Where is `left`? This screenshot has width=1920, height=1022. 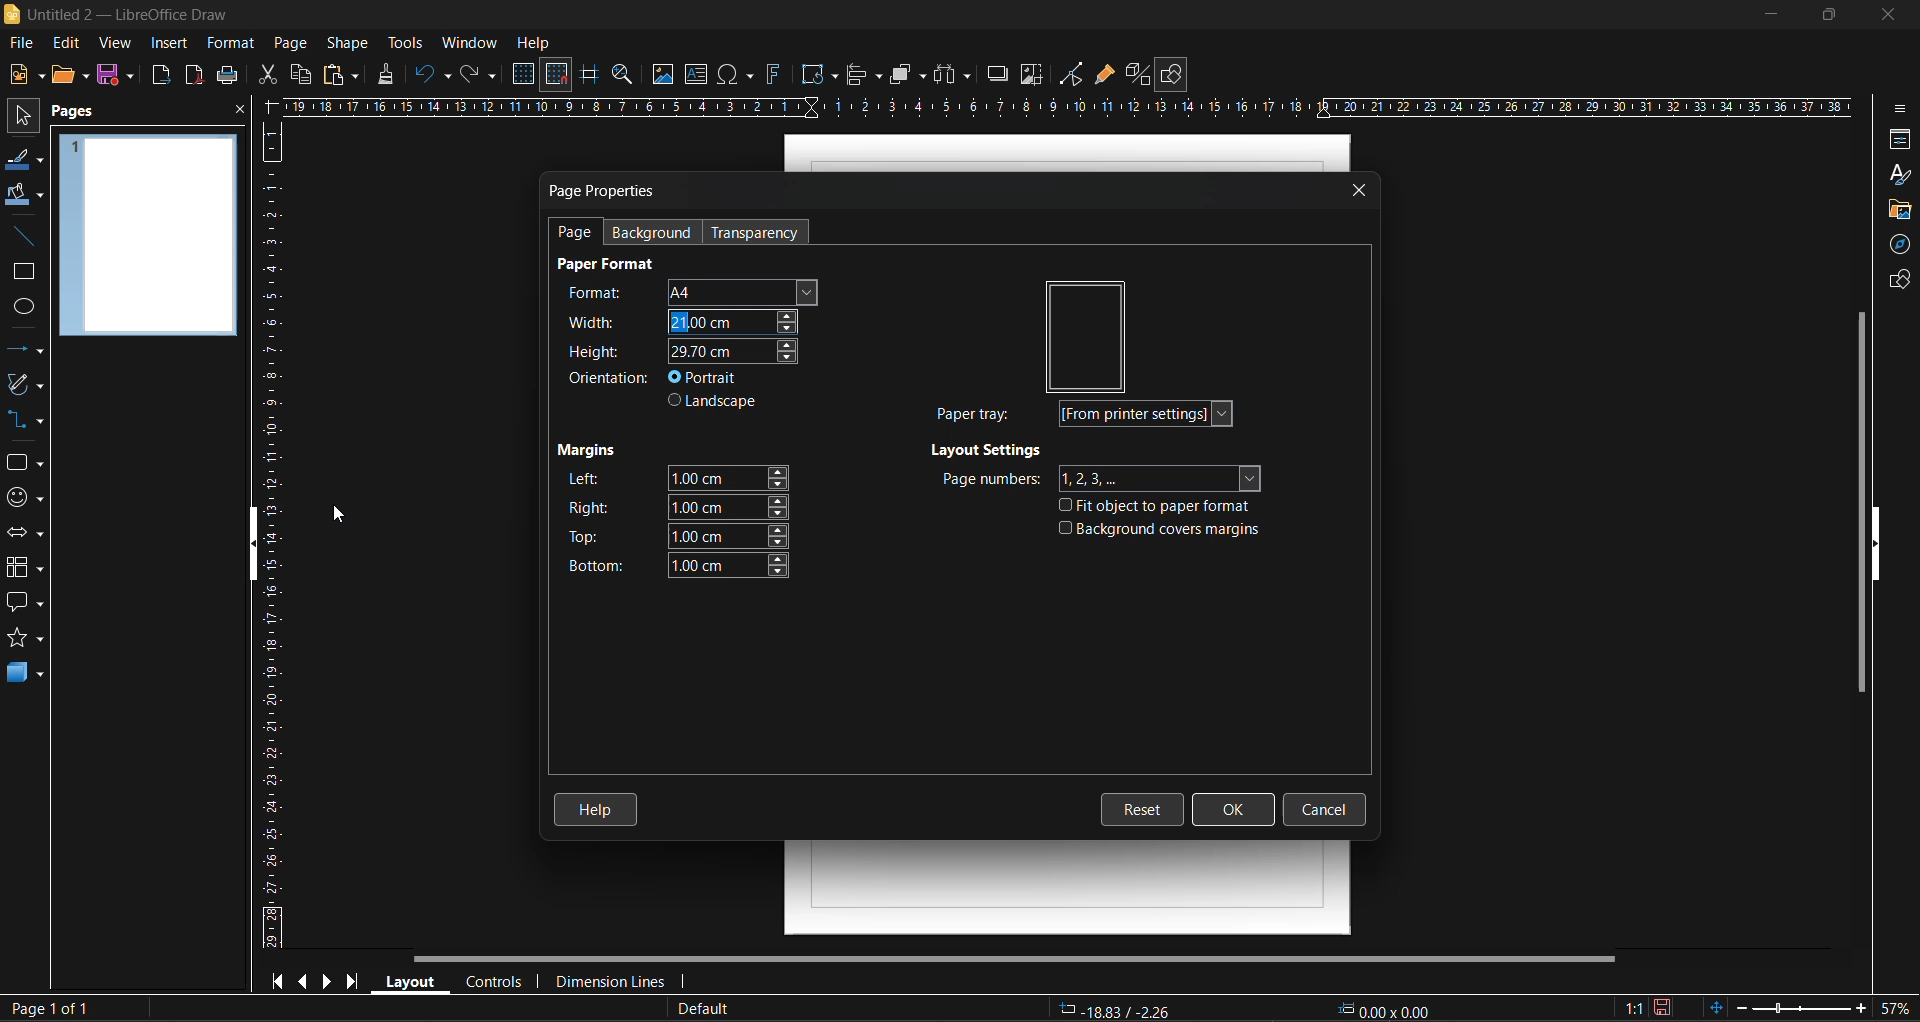
left is located at coordinates (676, 477).